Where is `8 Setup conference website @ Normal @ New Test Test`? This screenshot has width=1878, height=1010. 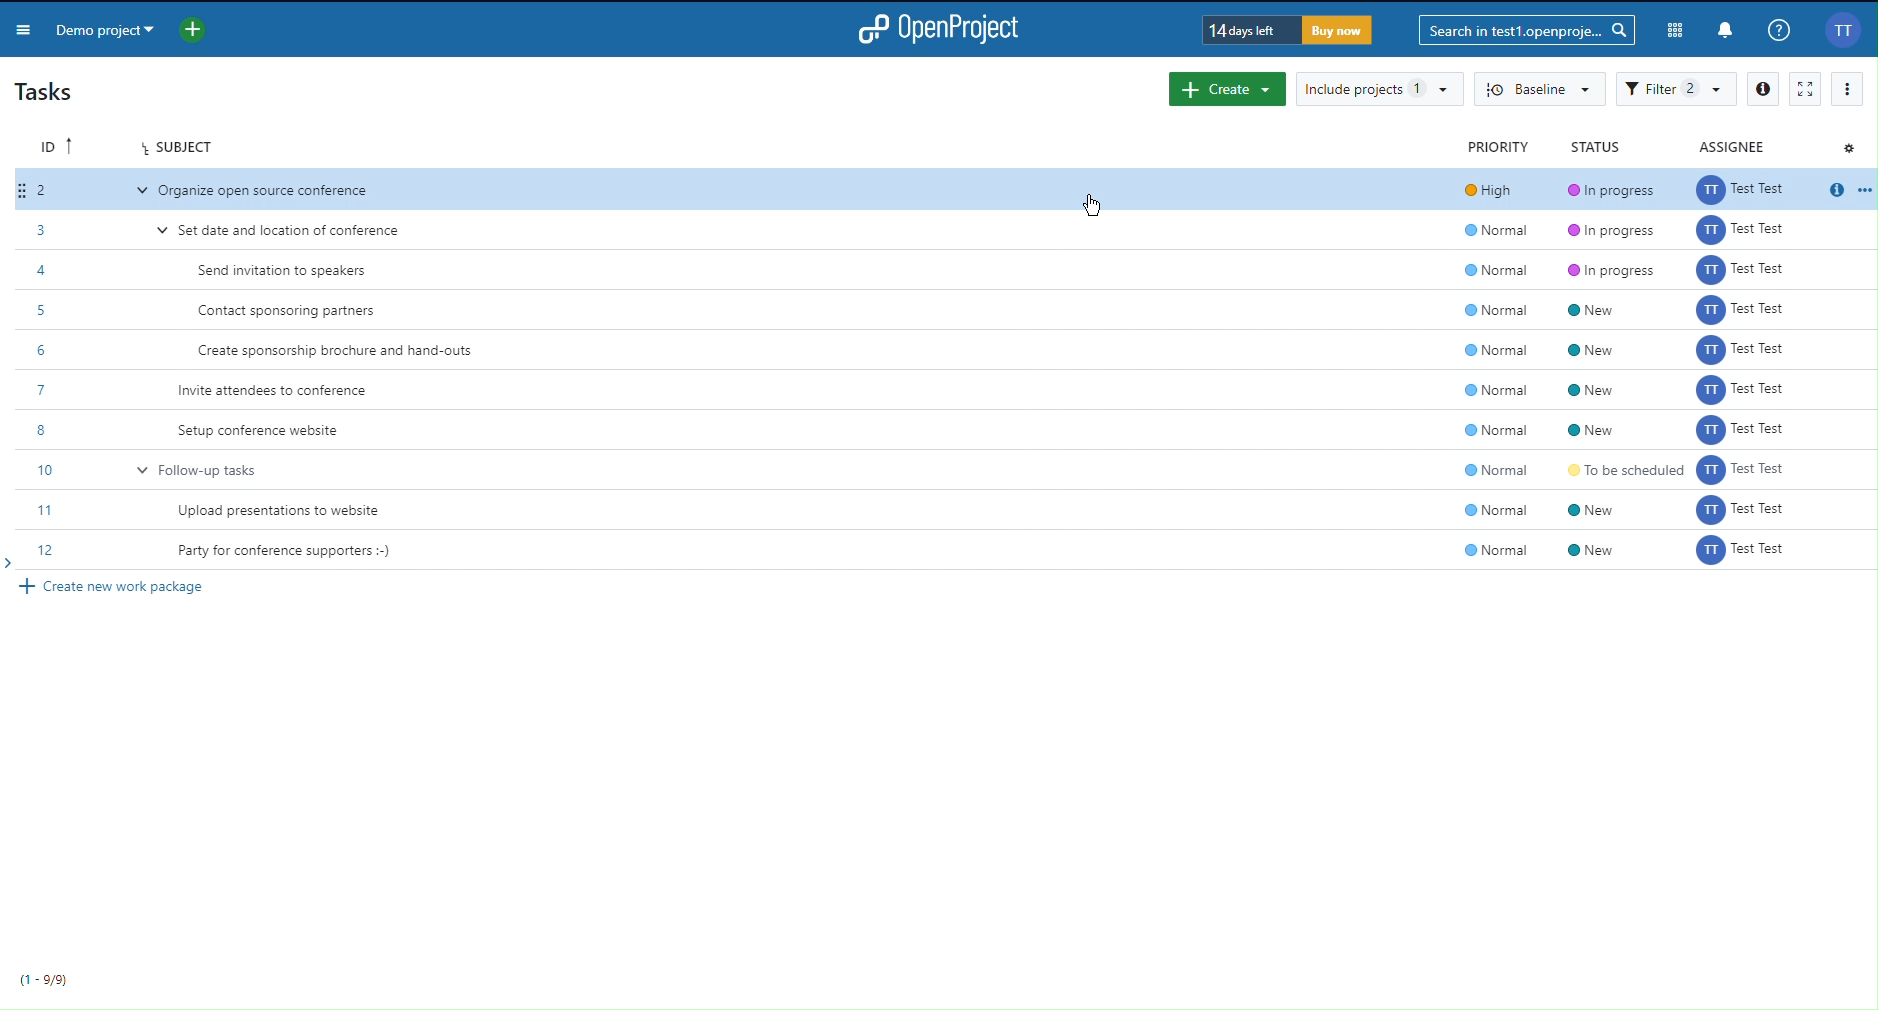 8 Setup conference website @ Normal @ New Test Test is located at coordinates (940, 429).